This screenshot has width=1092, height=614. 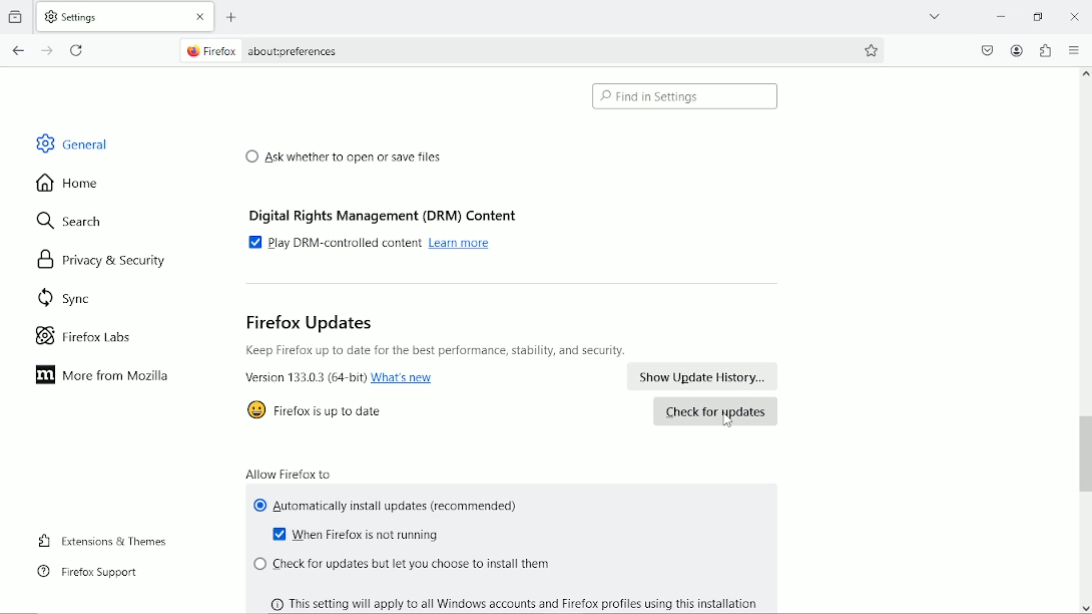 I want to click on open application menu, so click(x=1072, y=50).